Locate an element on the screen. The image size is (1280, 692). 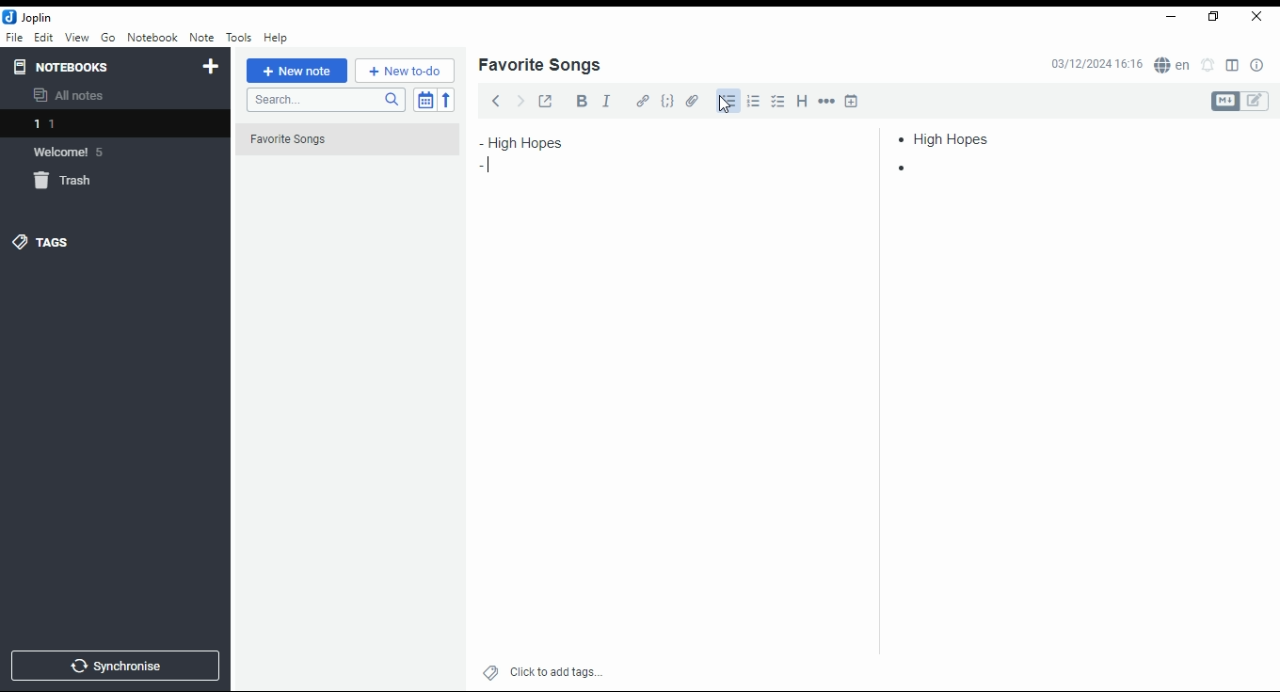
view is located at coordinates (77, 38).